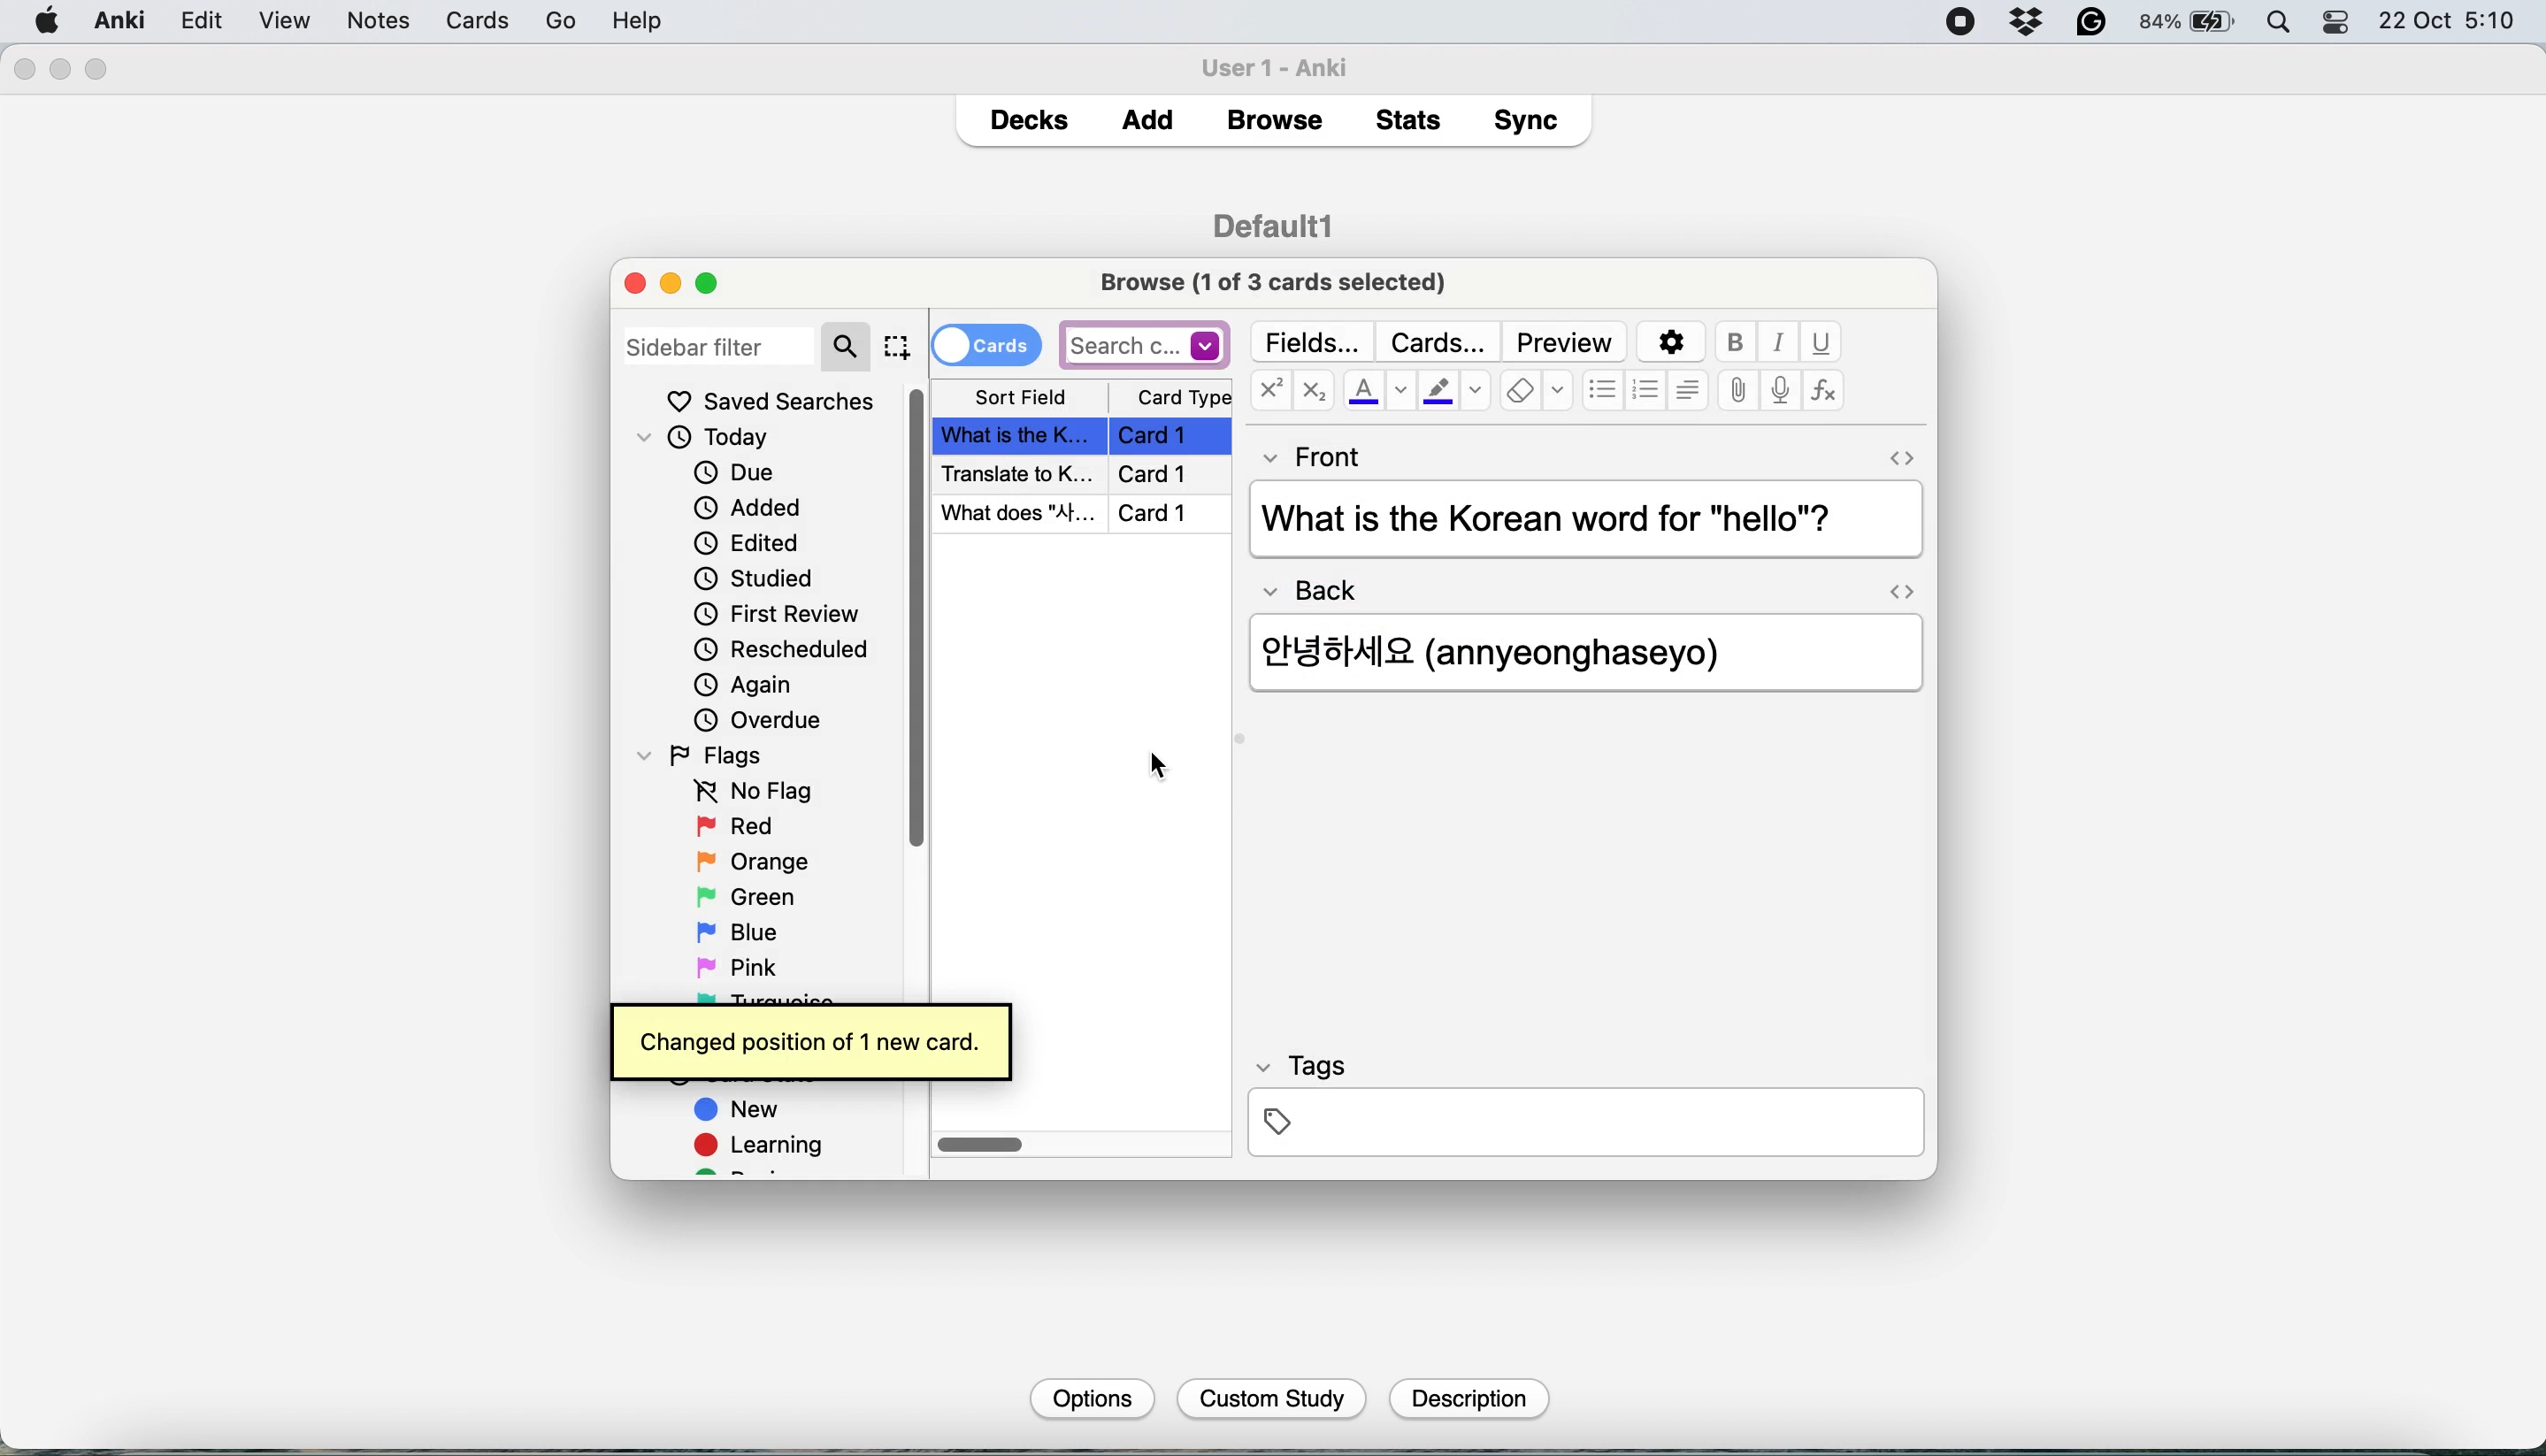 The width and height of the screenshot is (2546, 1456). What do you see at coordinates (982, 1146) in the screenshot?
I see `horizontal scroll bar` at bounding box center [982, 1146].